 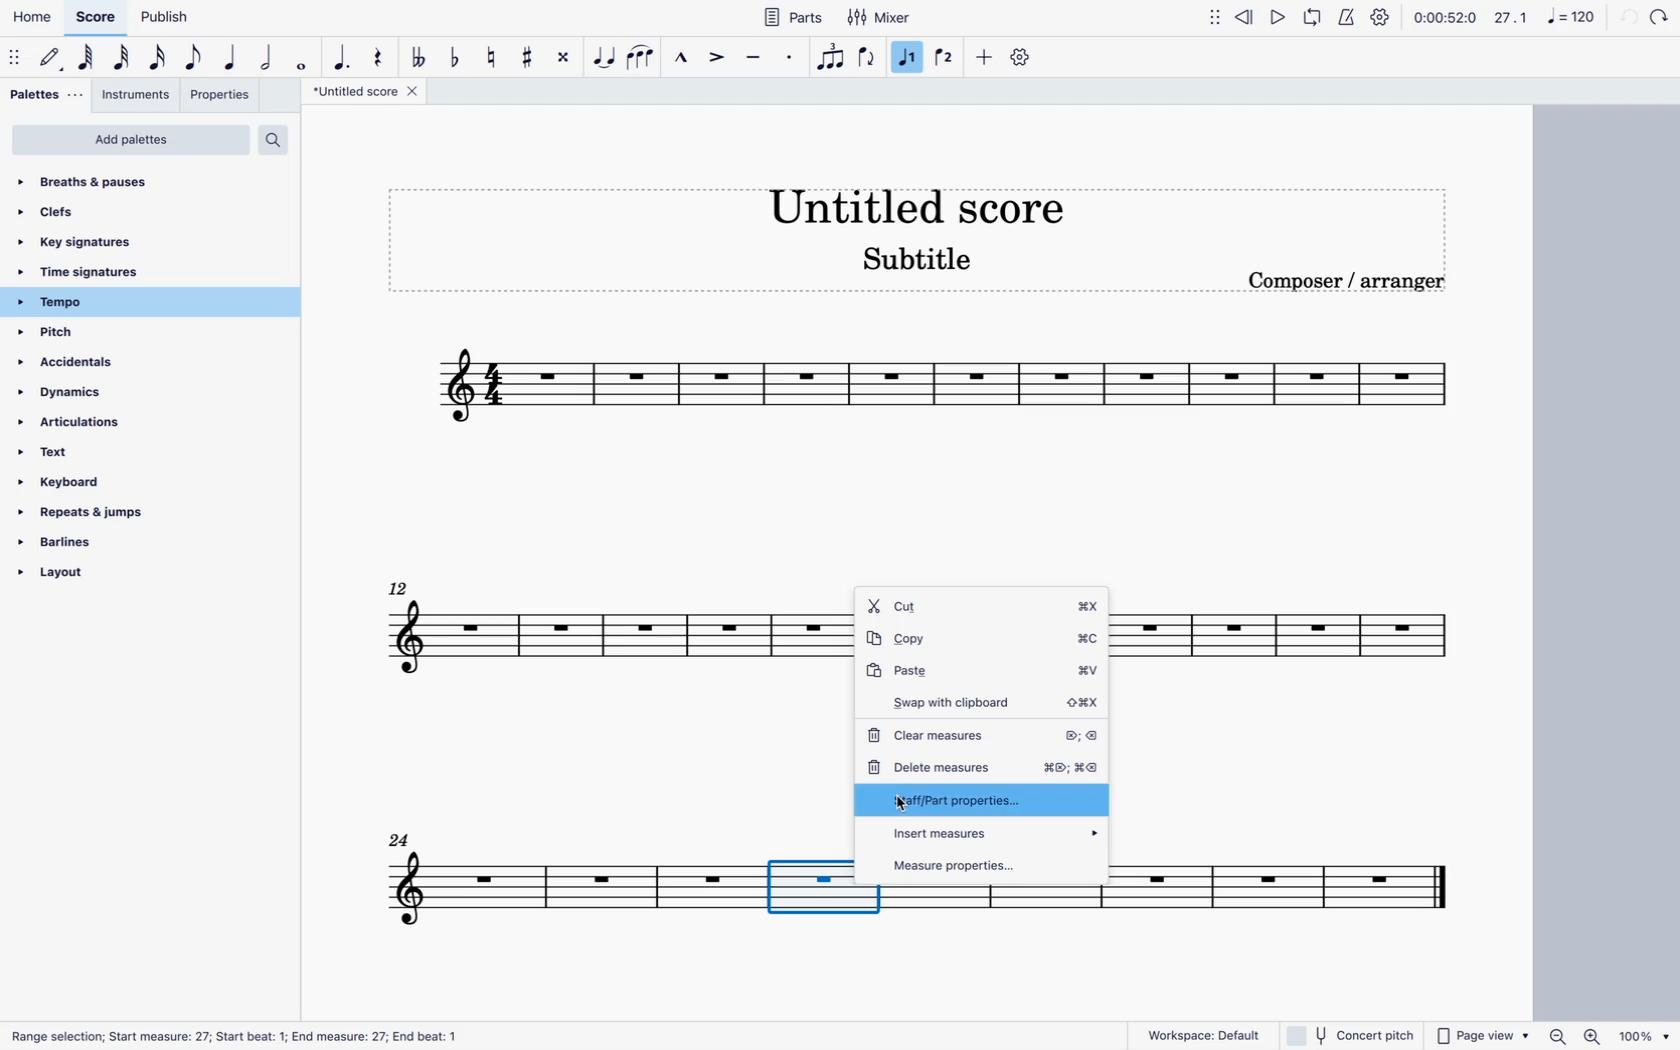 I want to click on settings, so click(x=1023, y=59).